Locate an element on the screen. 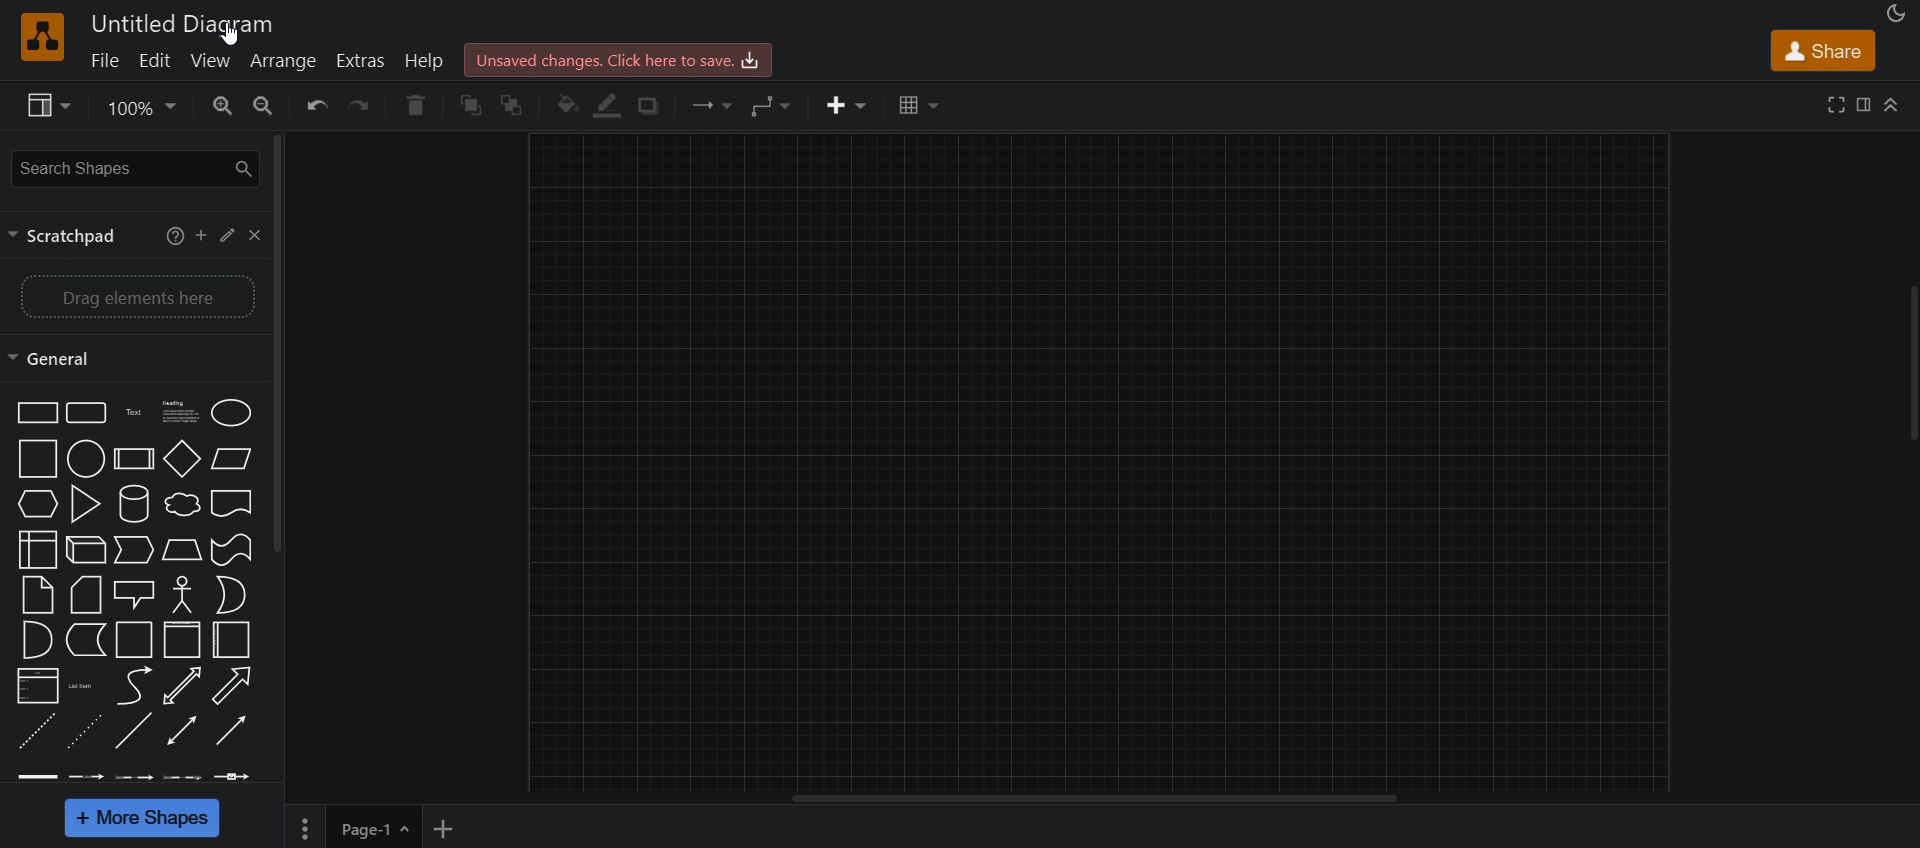 This screenshot has height=848, width=1920. extras is located at coordinates (362, 60).